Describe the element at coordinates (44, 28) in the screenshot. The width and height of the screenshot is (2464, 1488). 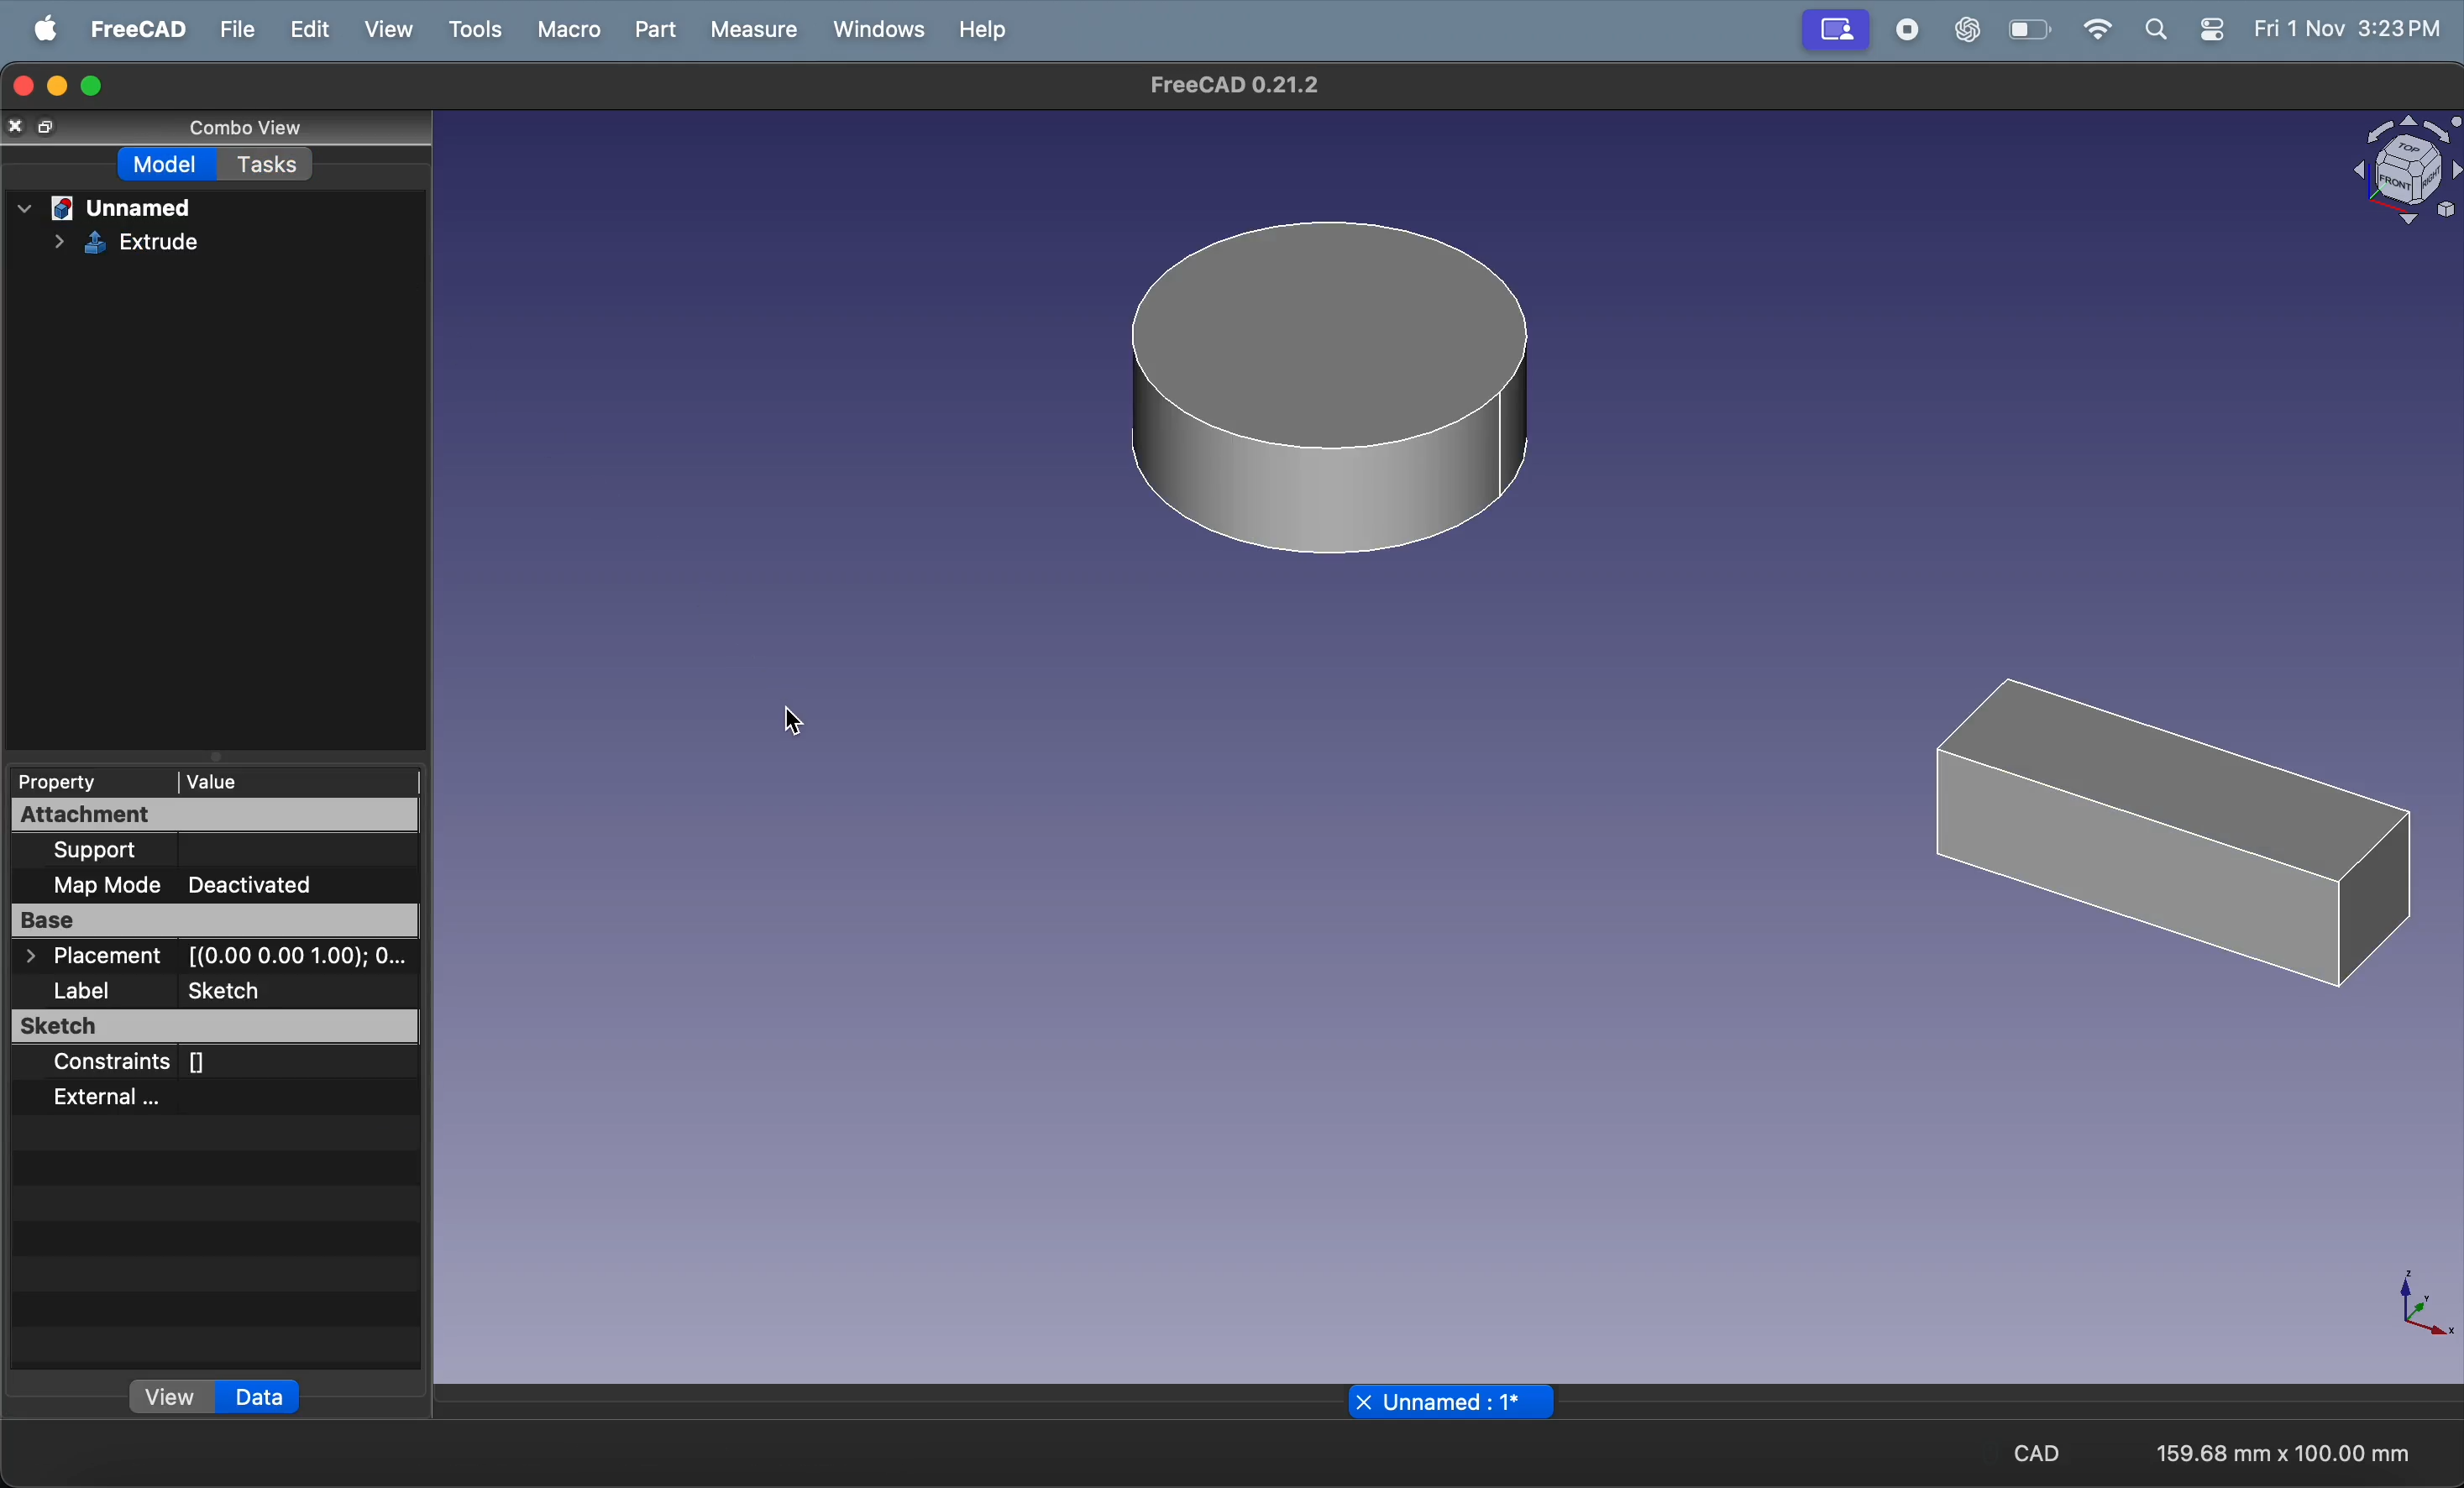
I see `apple menu` at that location.